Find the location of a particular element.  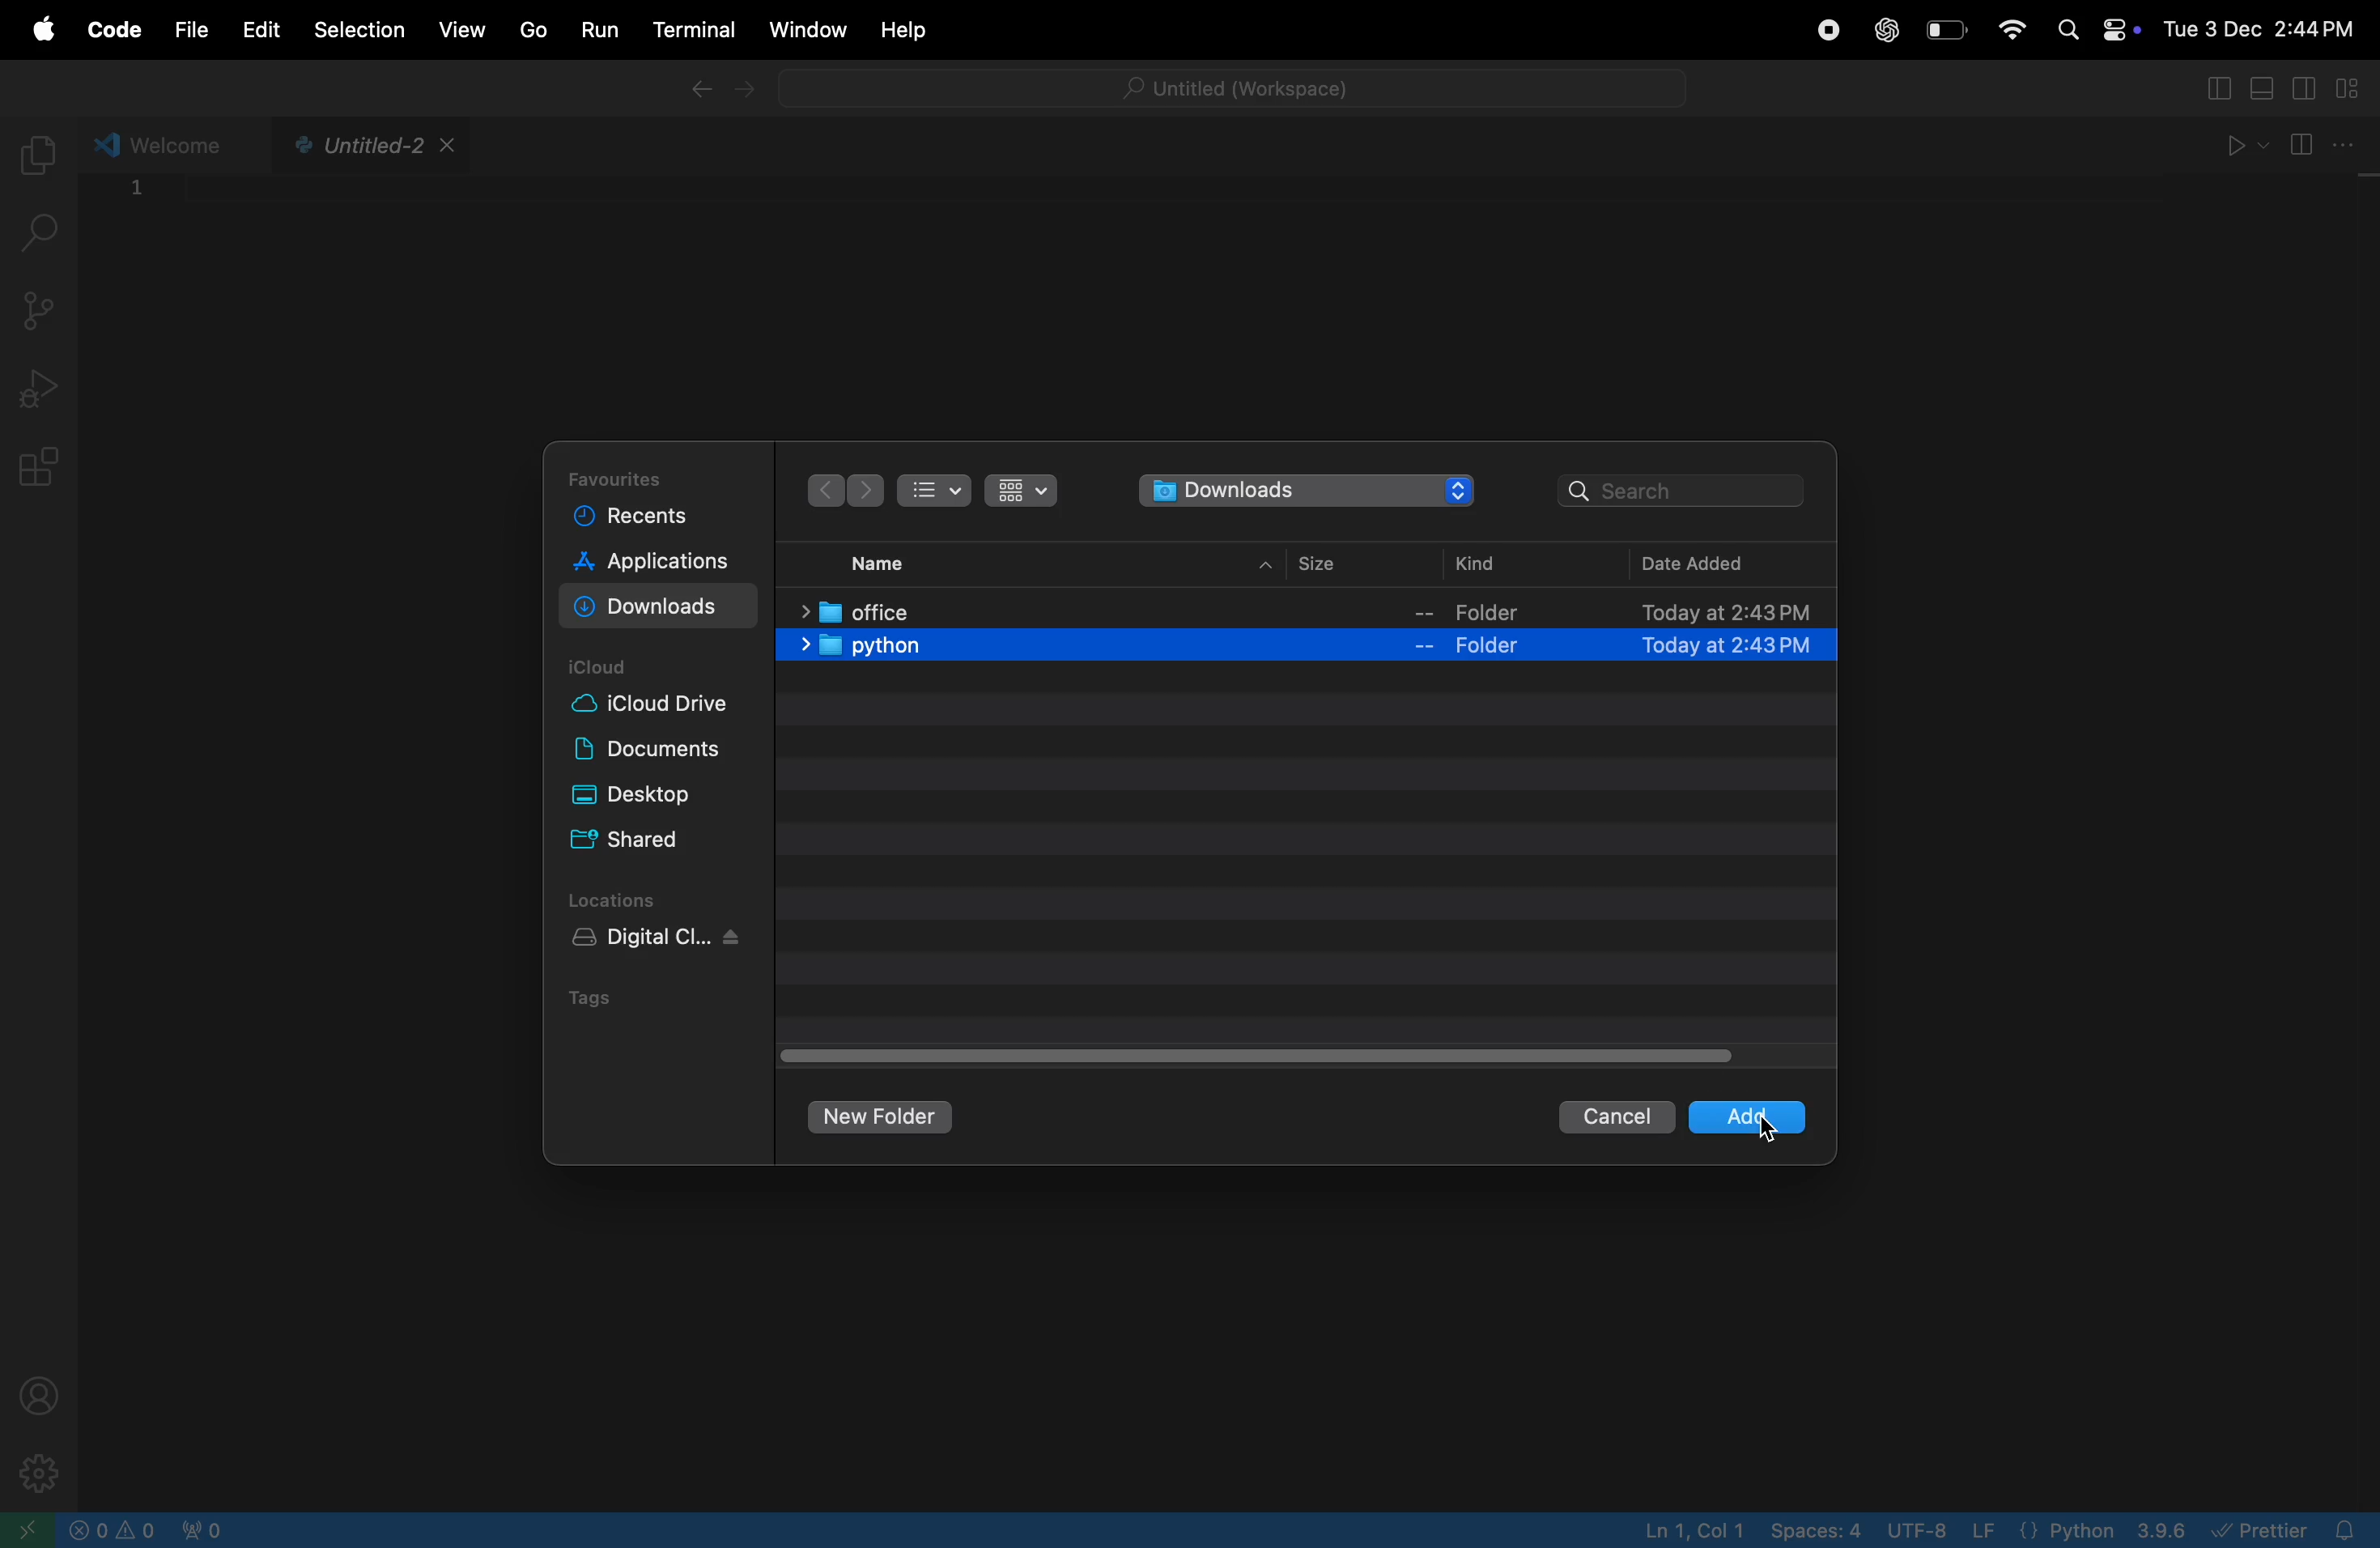

line col 4 is located at coordinates (1699, 1530).